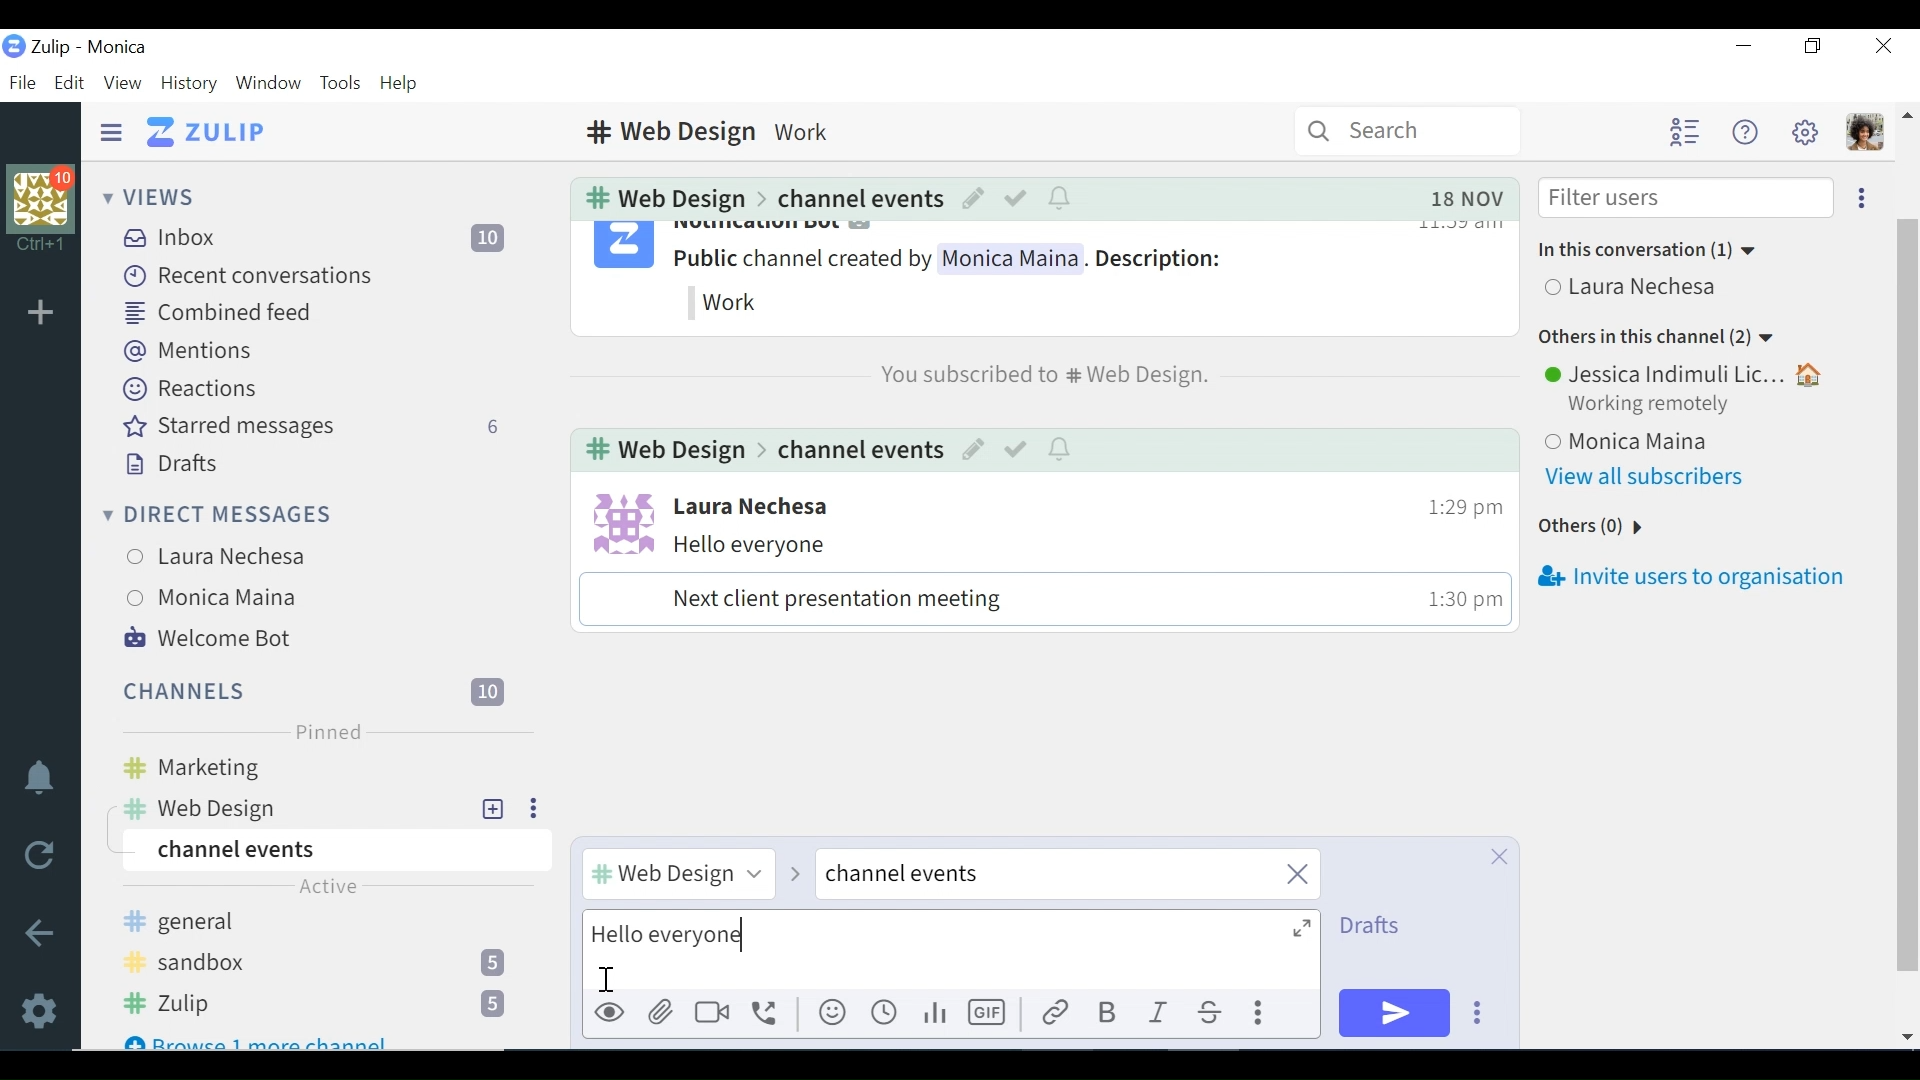 Image resolution: width=1920 pixels, height=1080 pixels. Describe the element at coordinates (326, 732) in the screenshot. I see `Pinned label` at that location.